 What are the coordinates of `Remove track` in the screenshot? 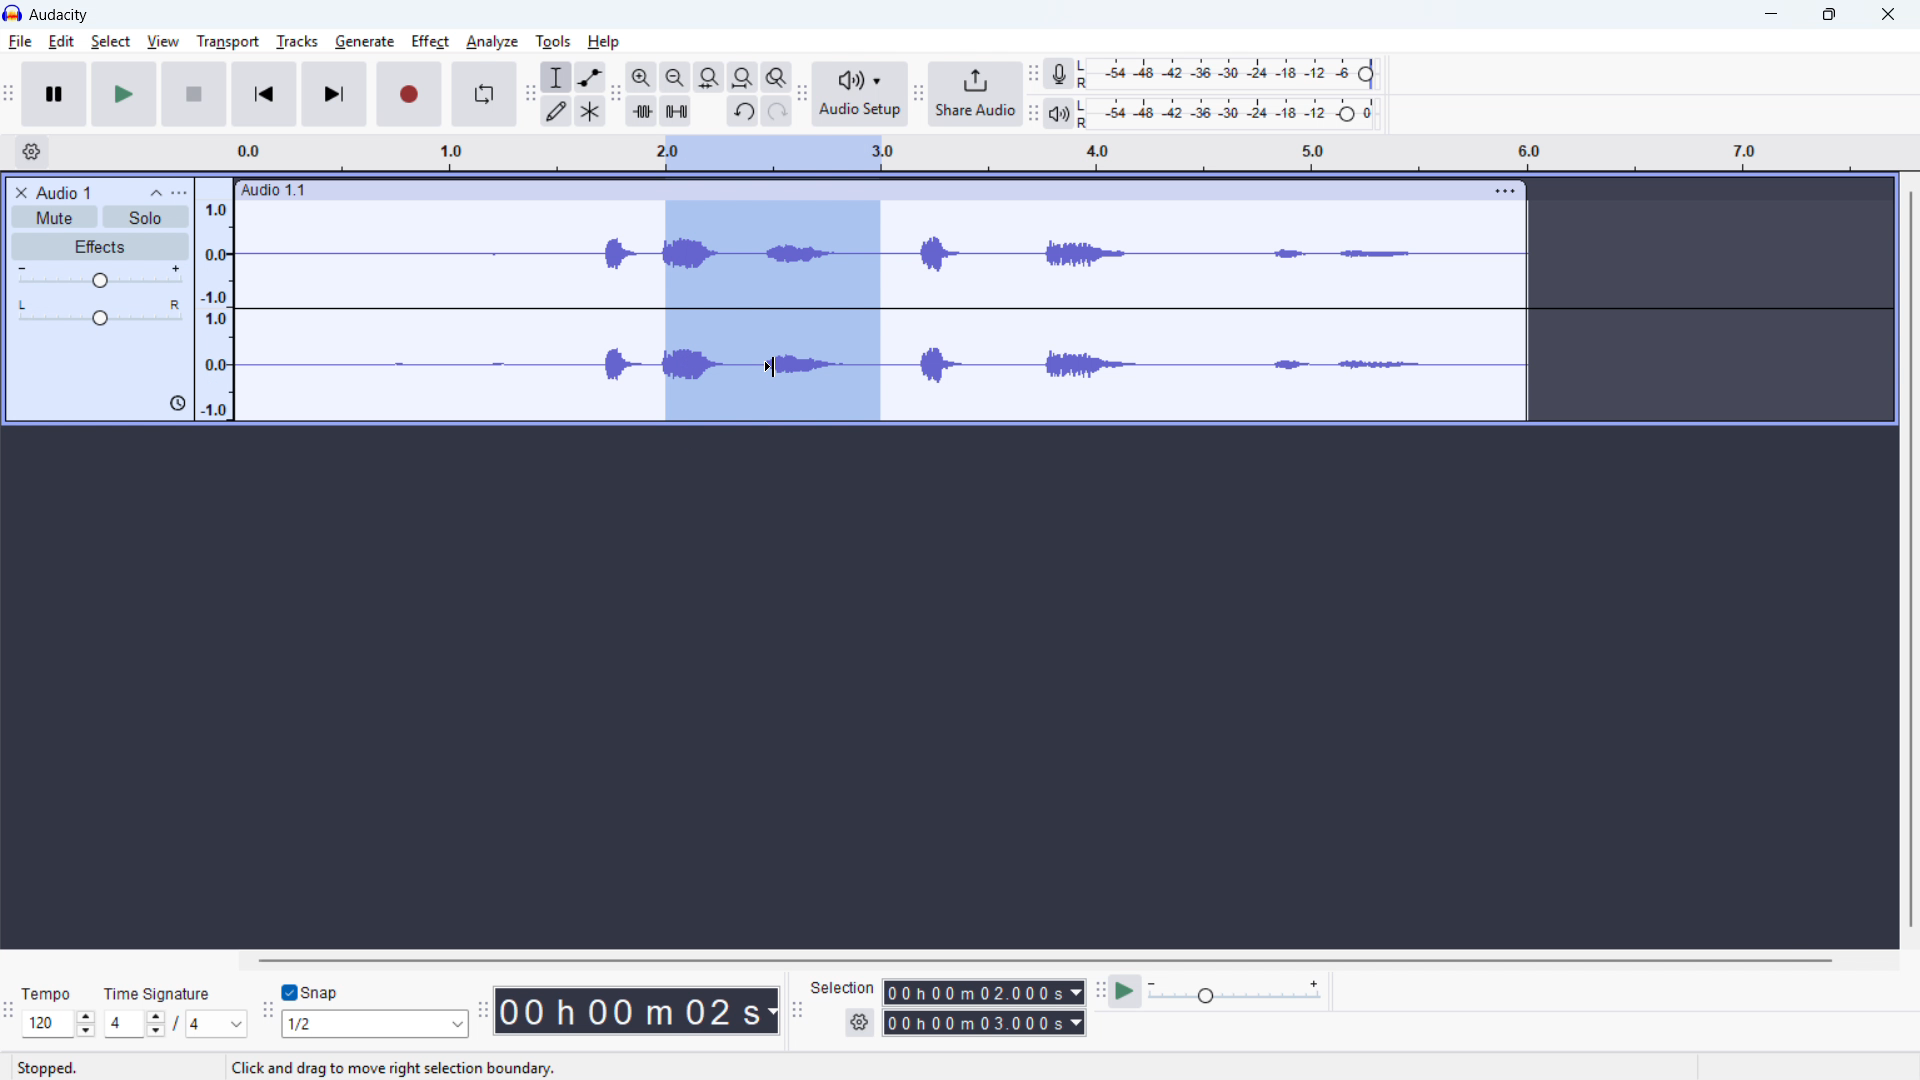 It's located at (21, 192).